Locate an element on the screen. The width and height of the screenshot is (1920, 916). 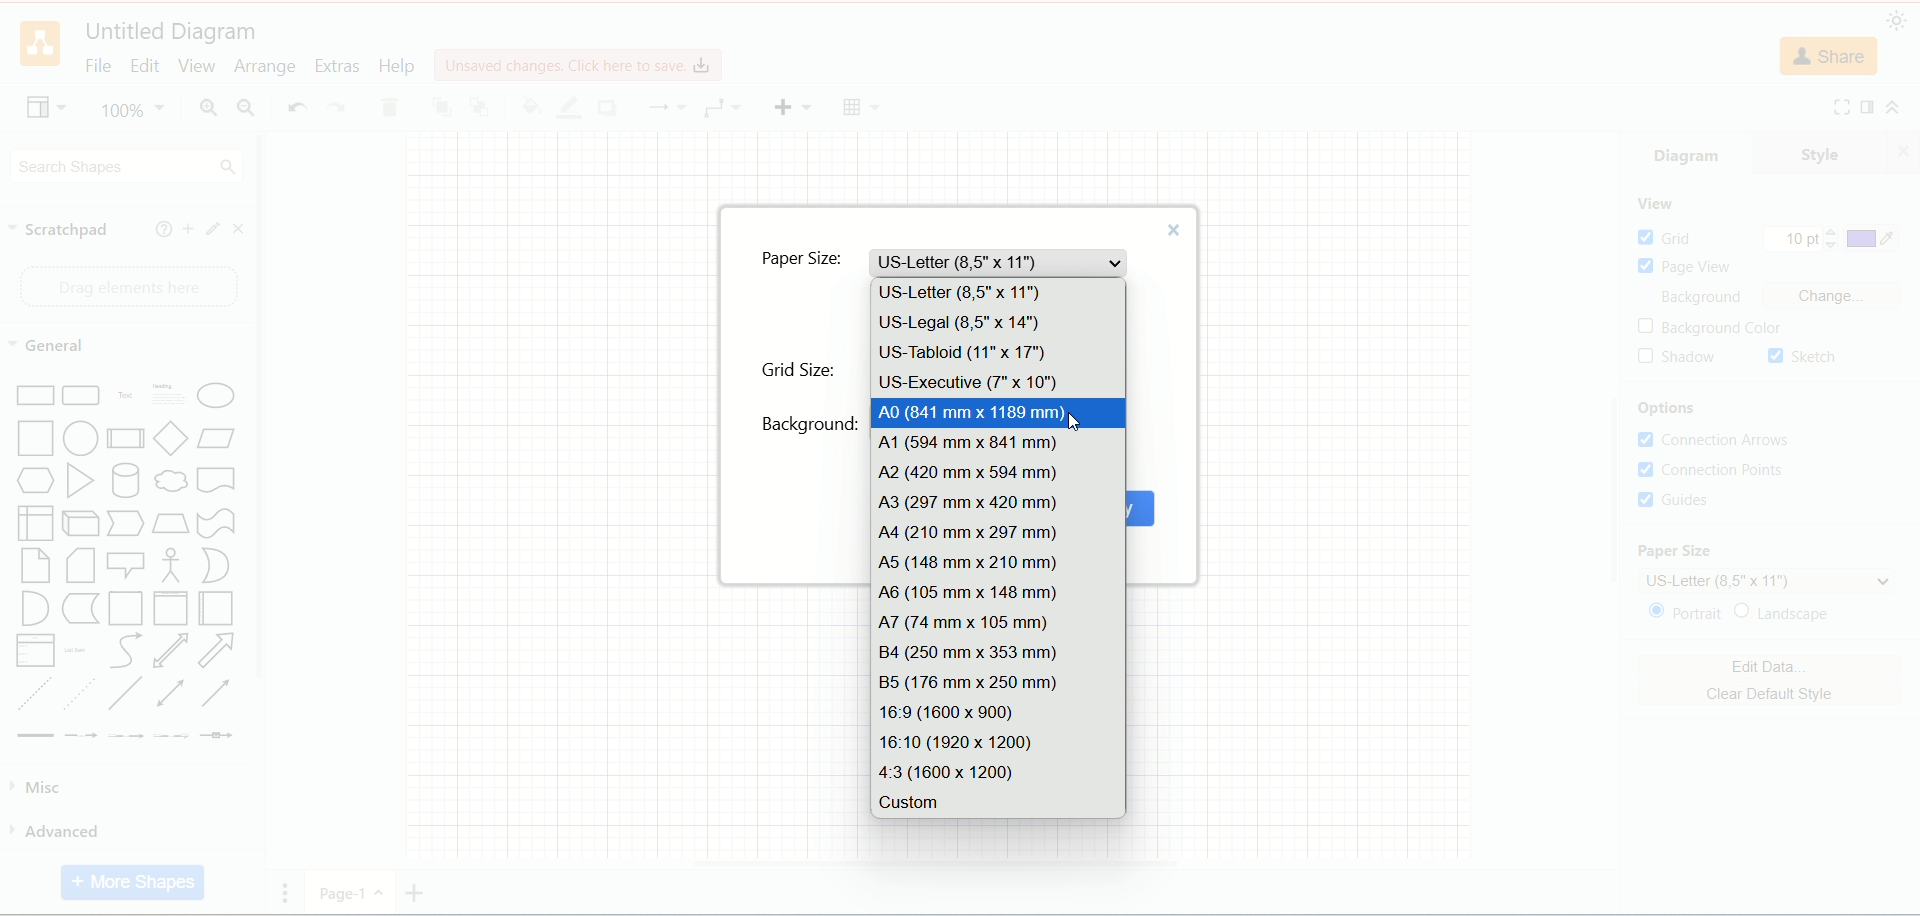
connection points is located at coordinates (1711, 469).